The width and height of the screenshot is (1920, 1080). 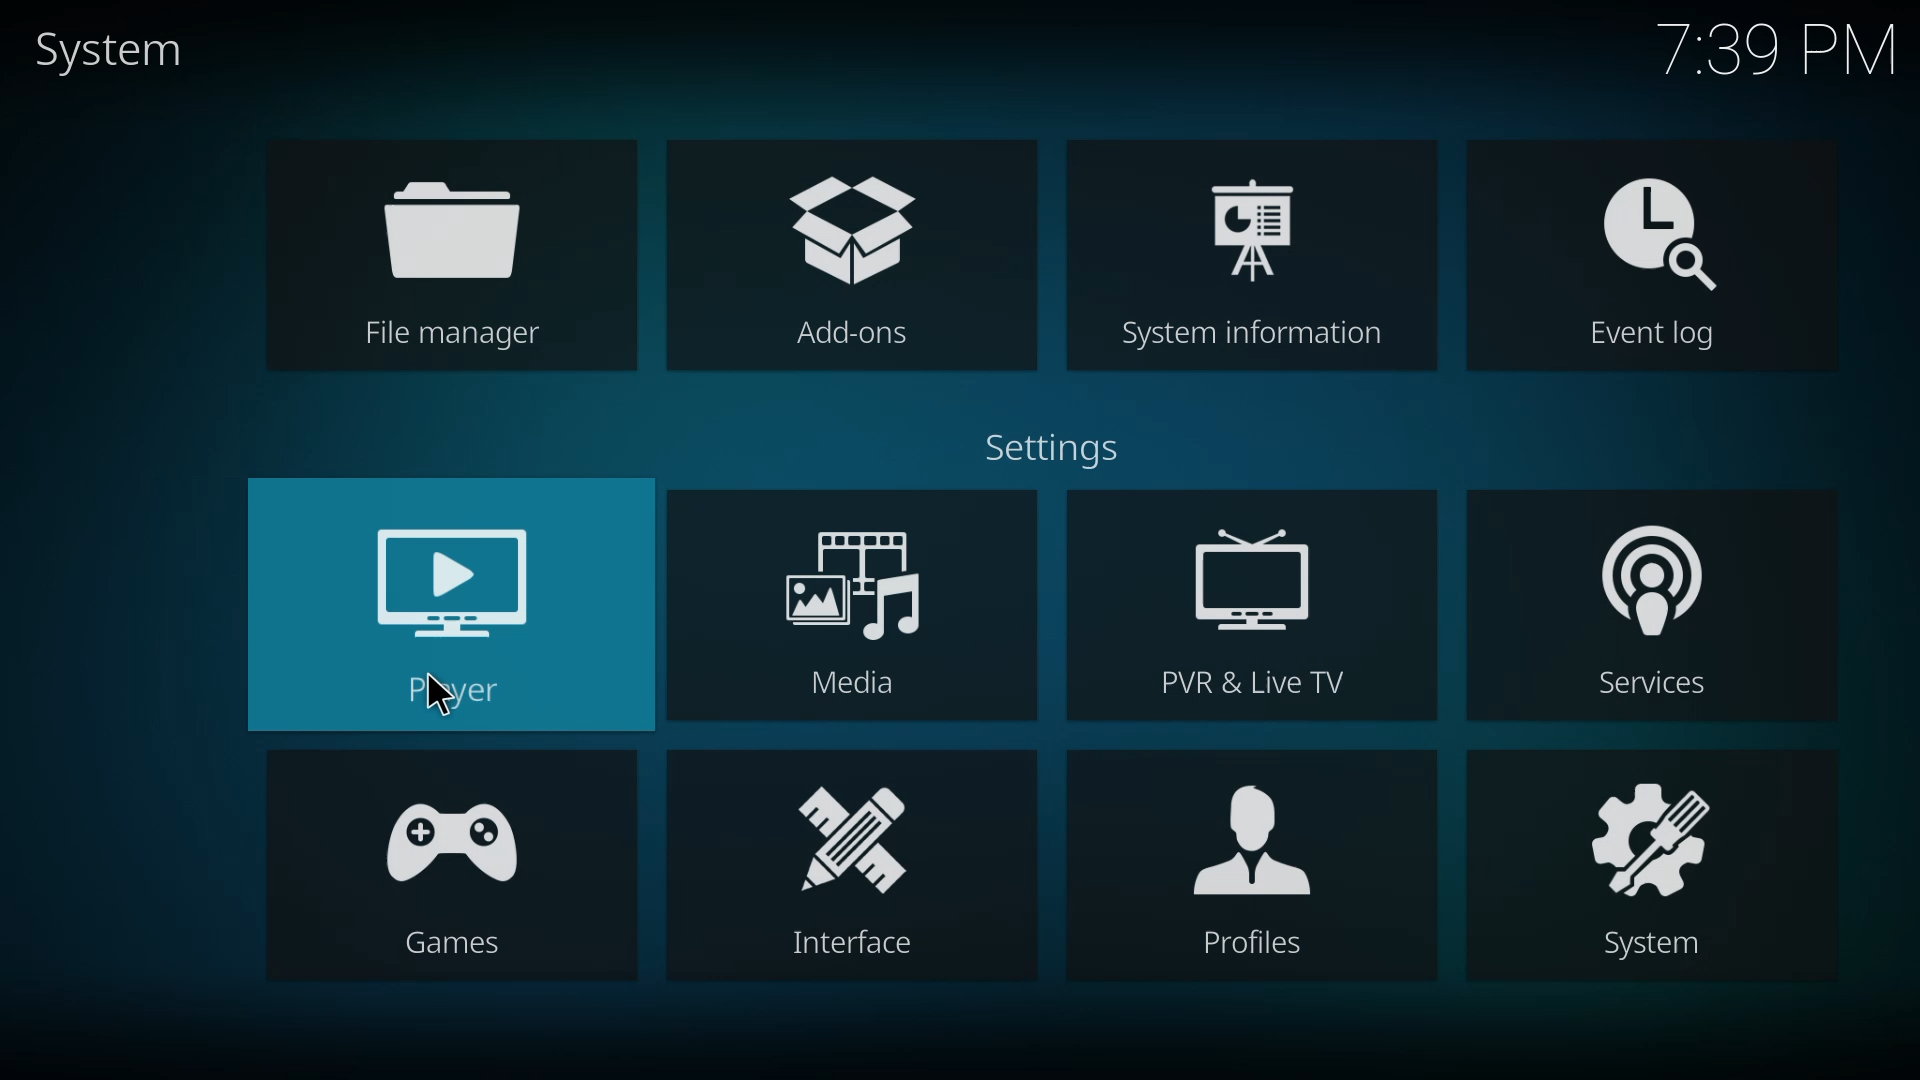 What do you see at coordinates (456, 862) in the screenshot?
I see `games` at bounding box center [456, 862].